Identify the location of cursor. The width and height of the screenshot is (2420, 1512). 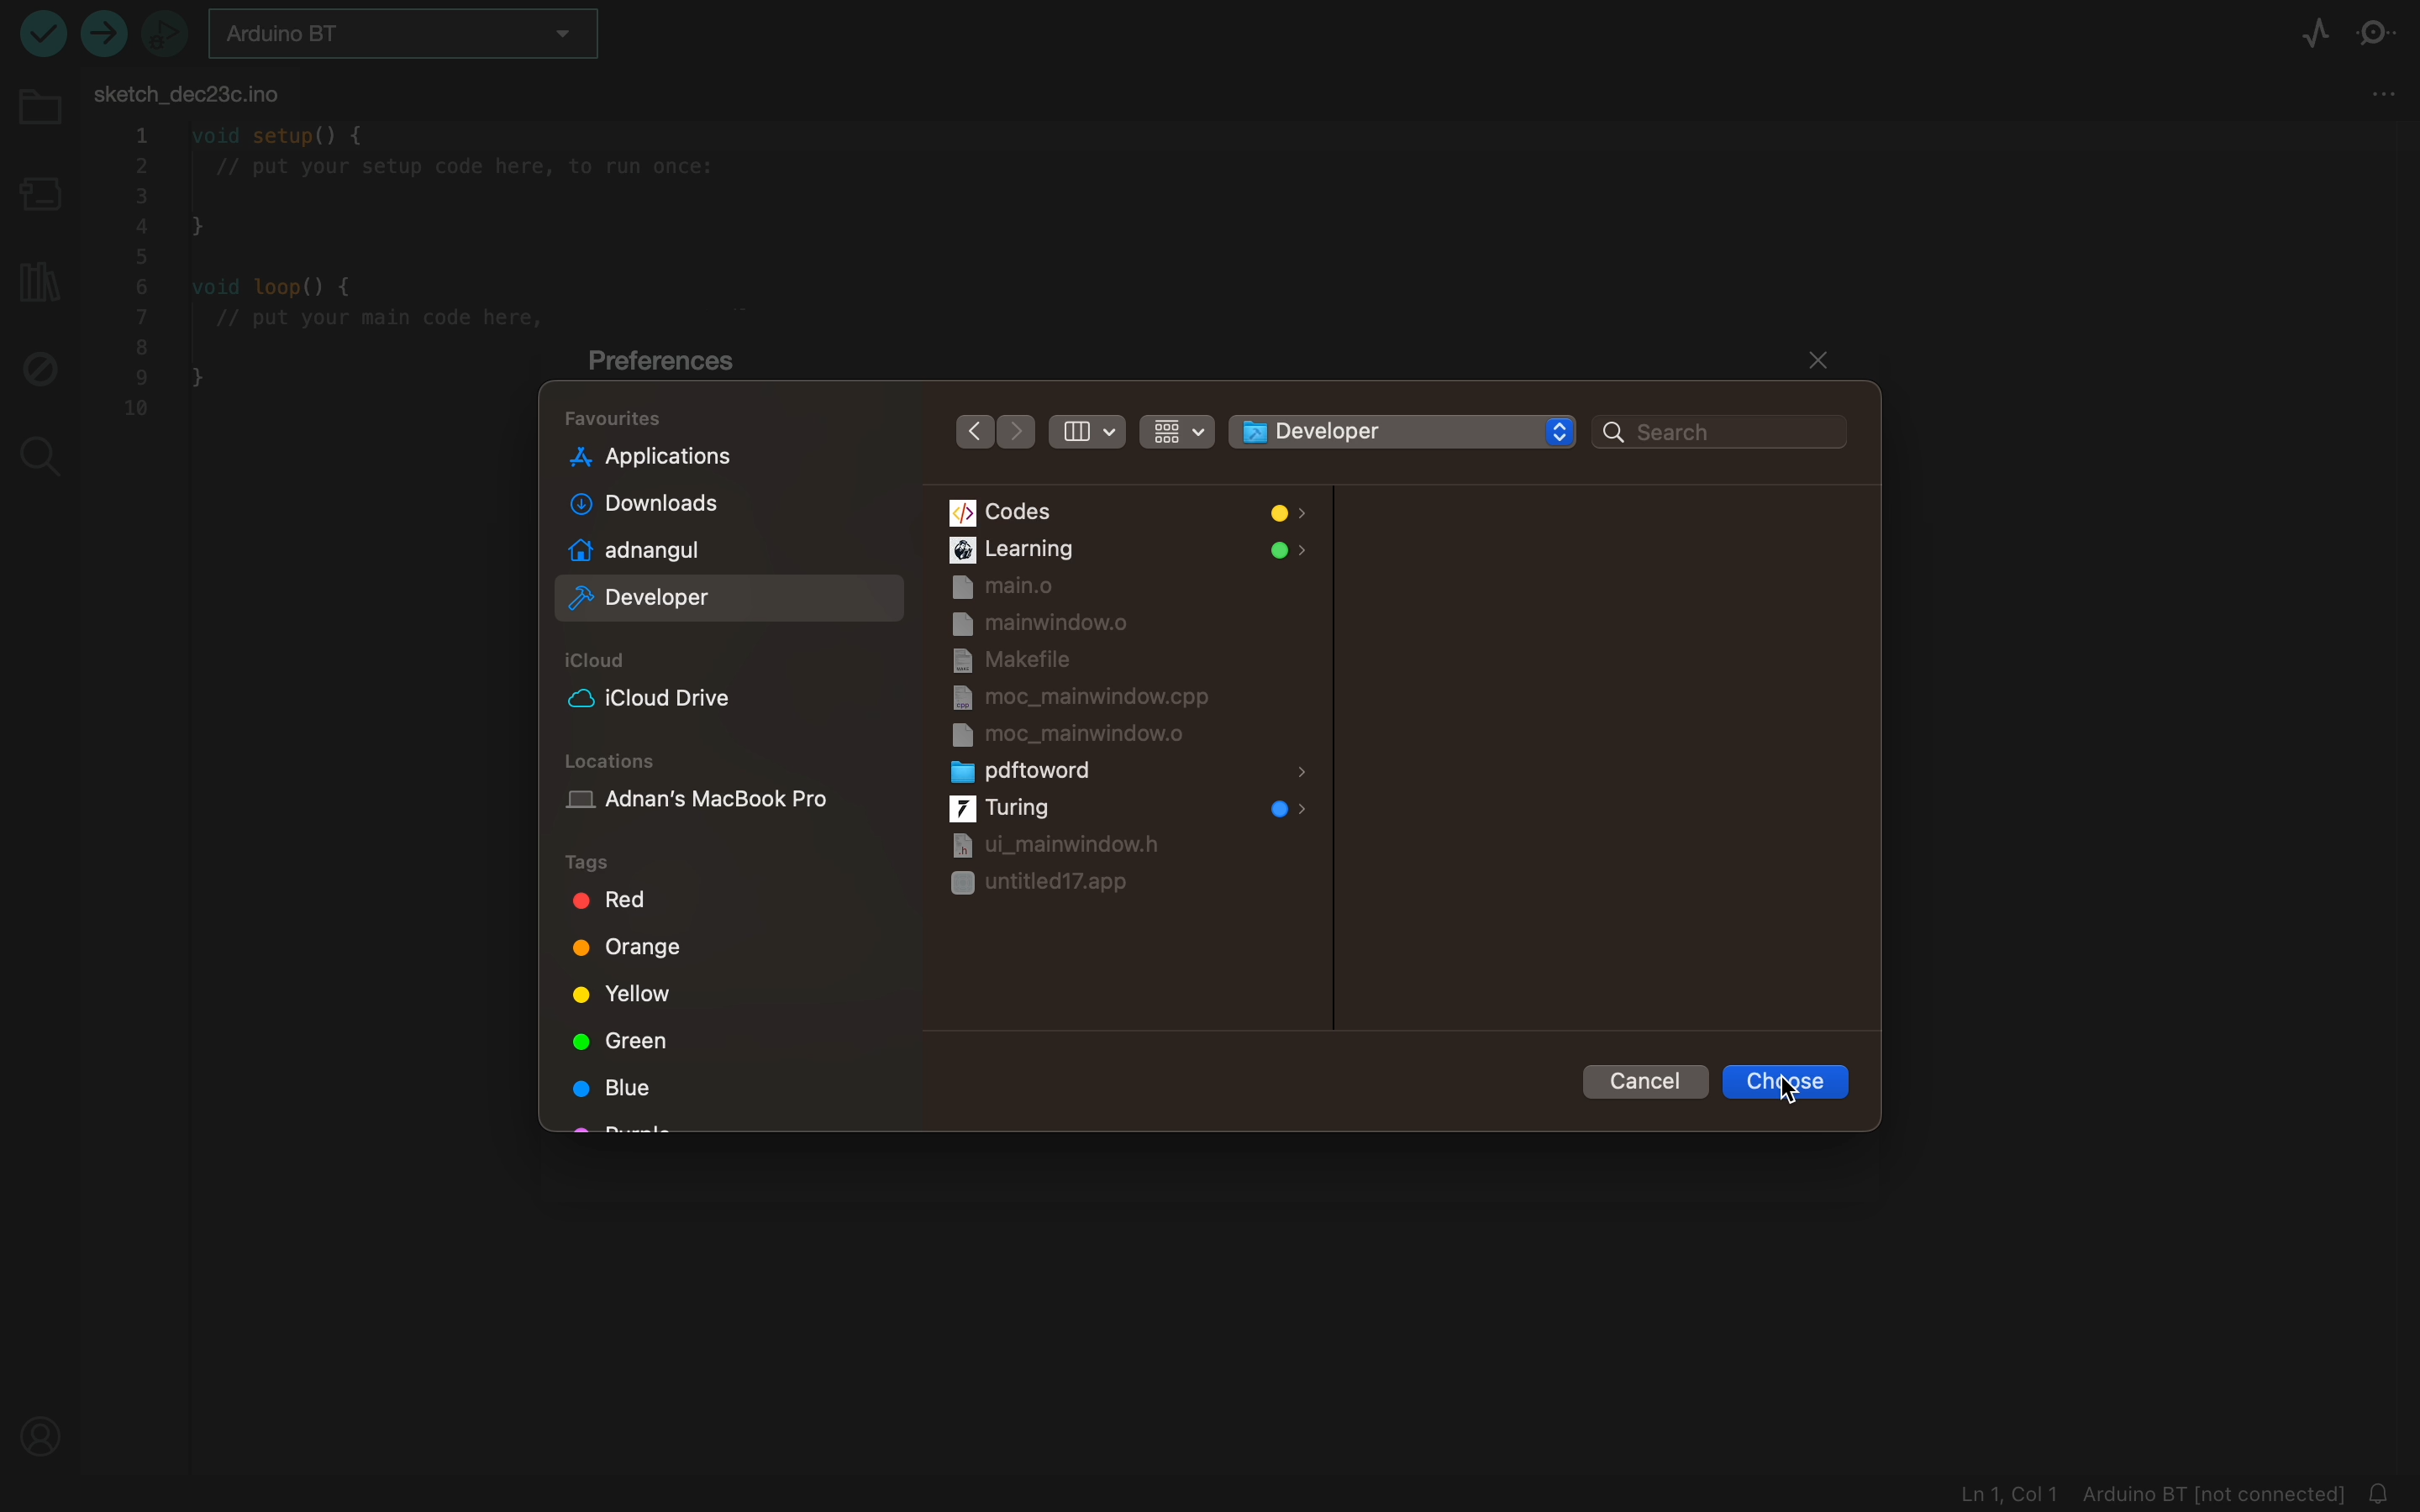
(1814, 1080).